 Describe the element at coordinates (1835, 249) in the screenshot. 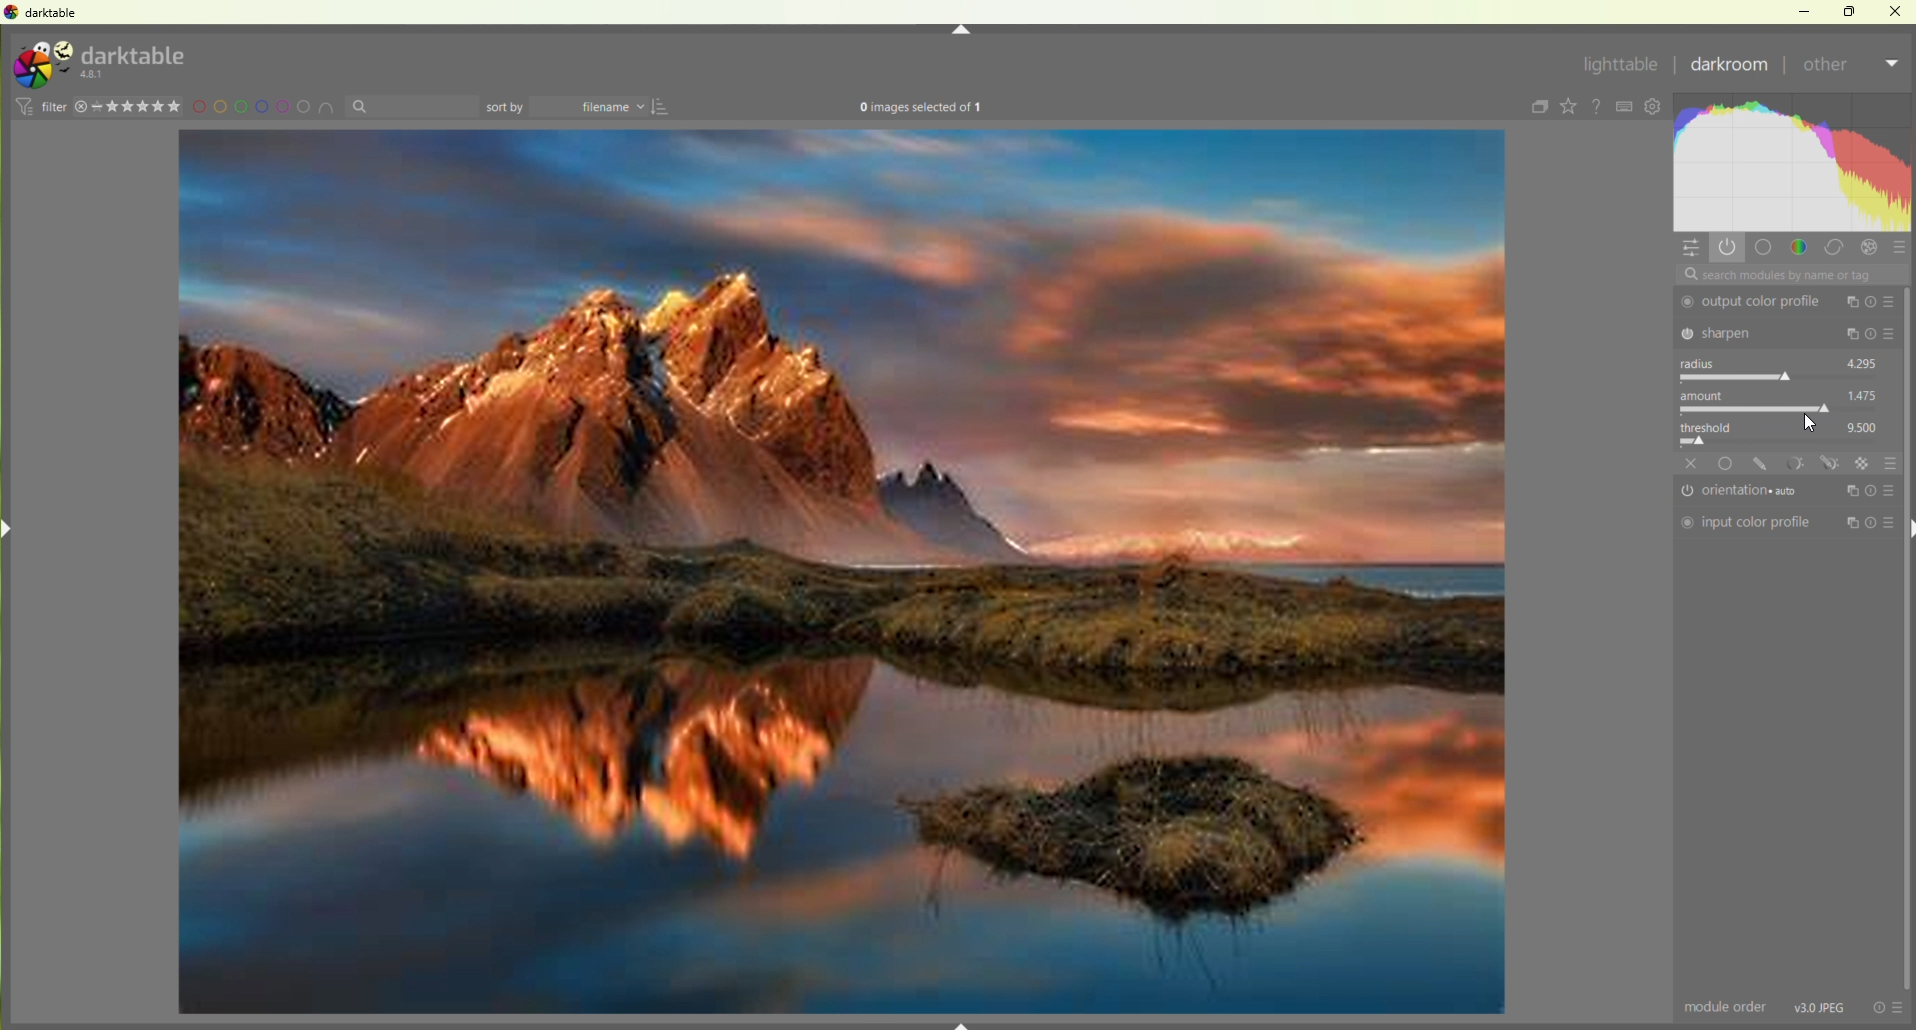

I see `correct` at that location.